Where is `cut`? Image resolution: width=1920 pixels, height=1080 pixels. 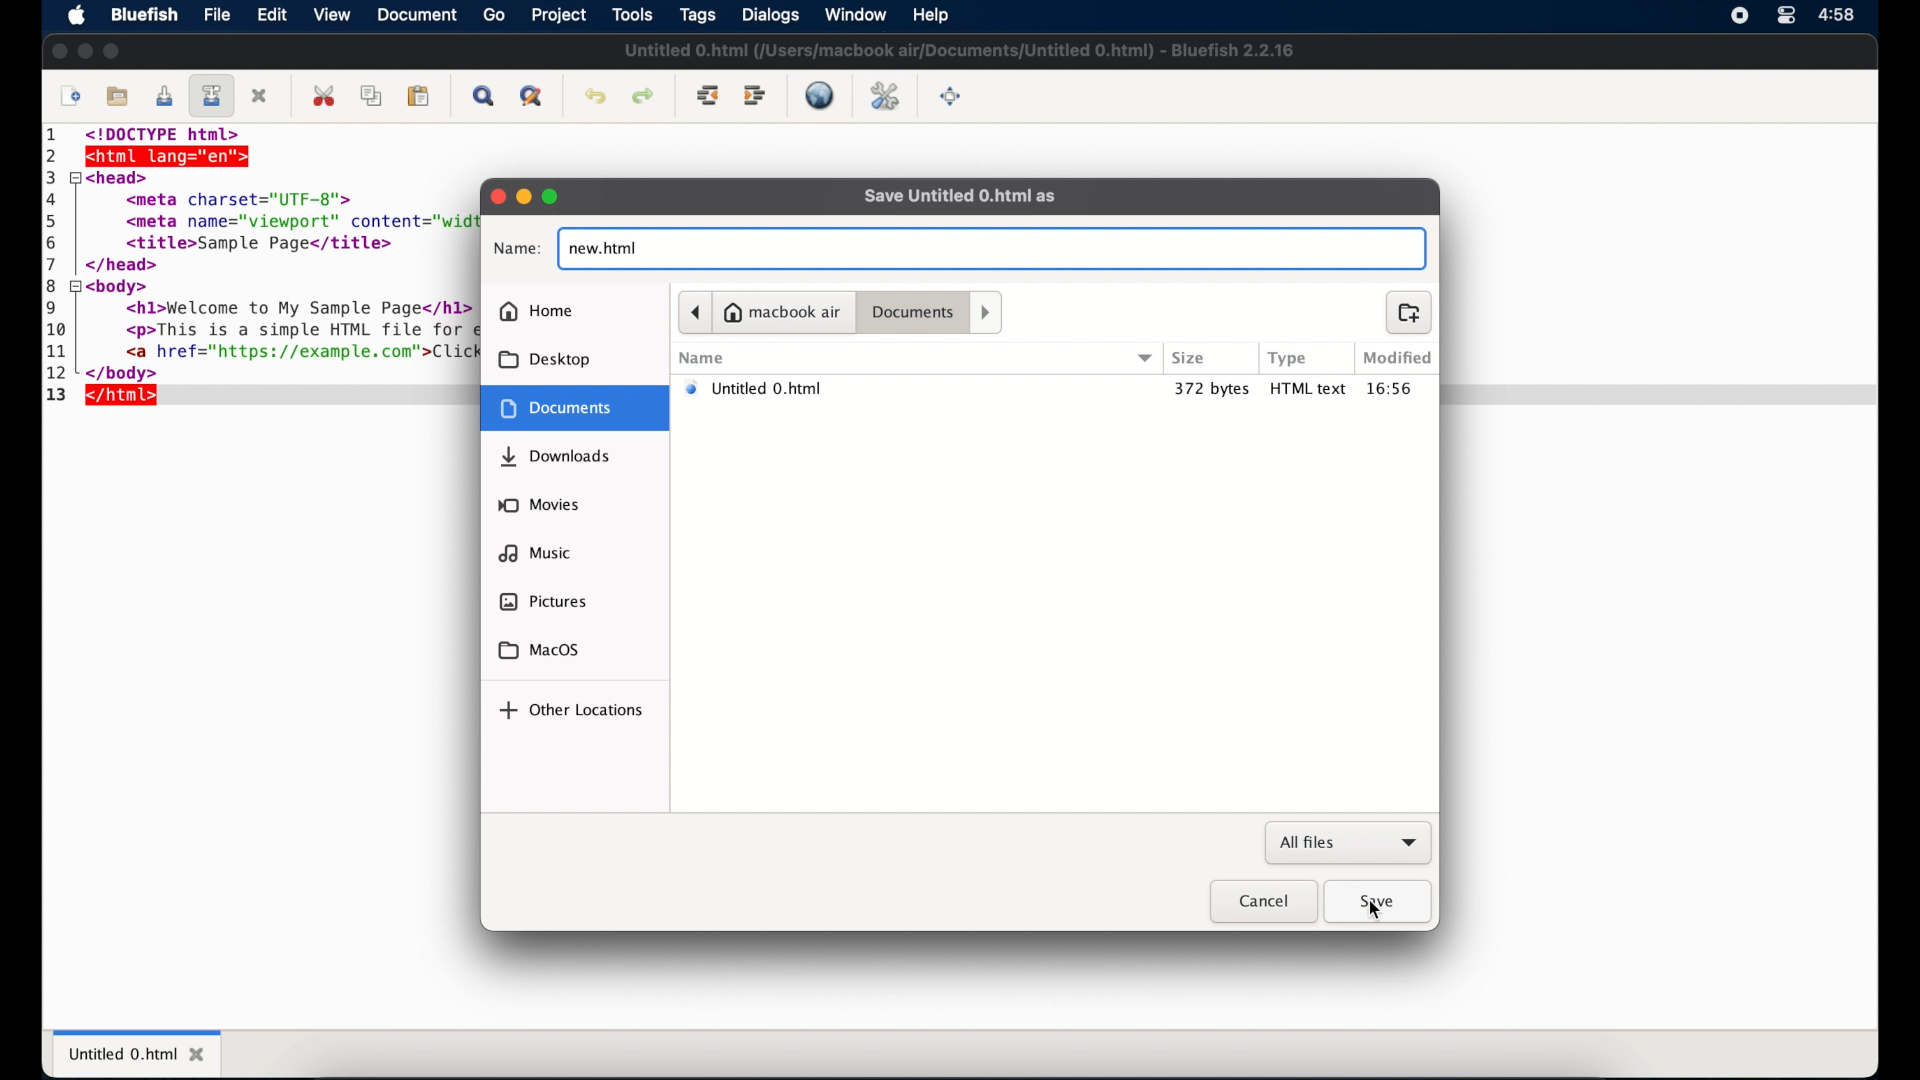
cut is located at coordinates (326, 95).